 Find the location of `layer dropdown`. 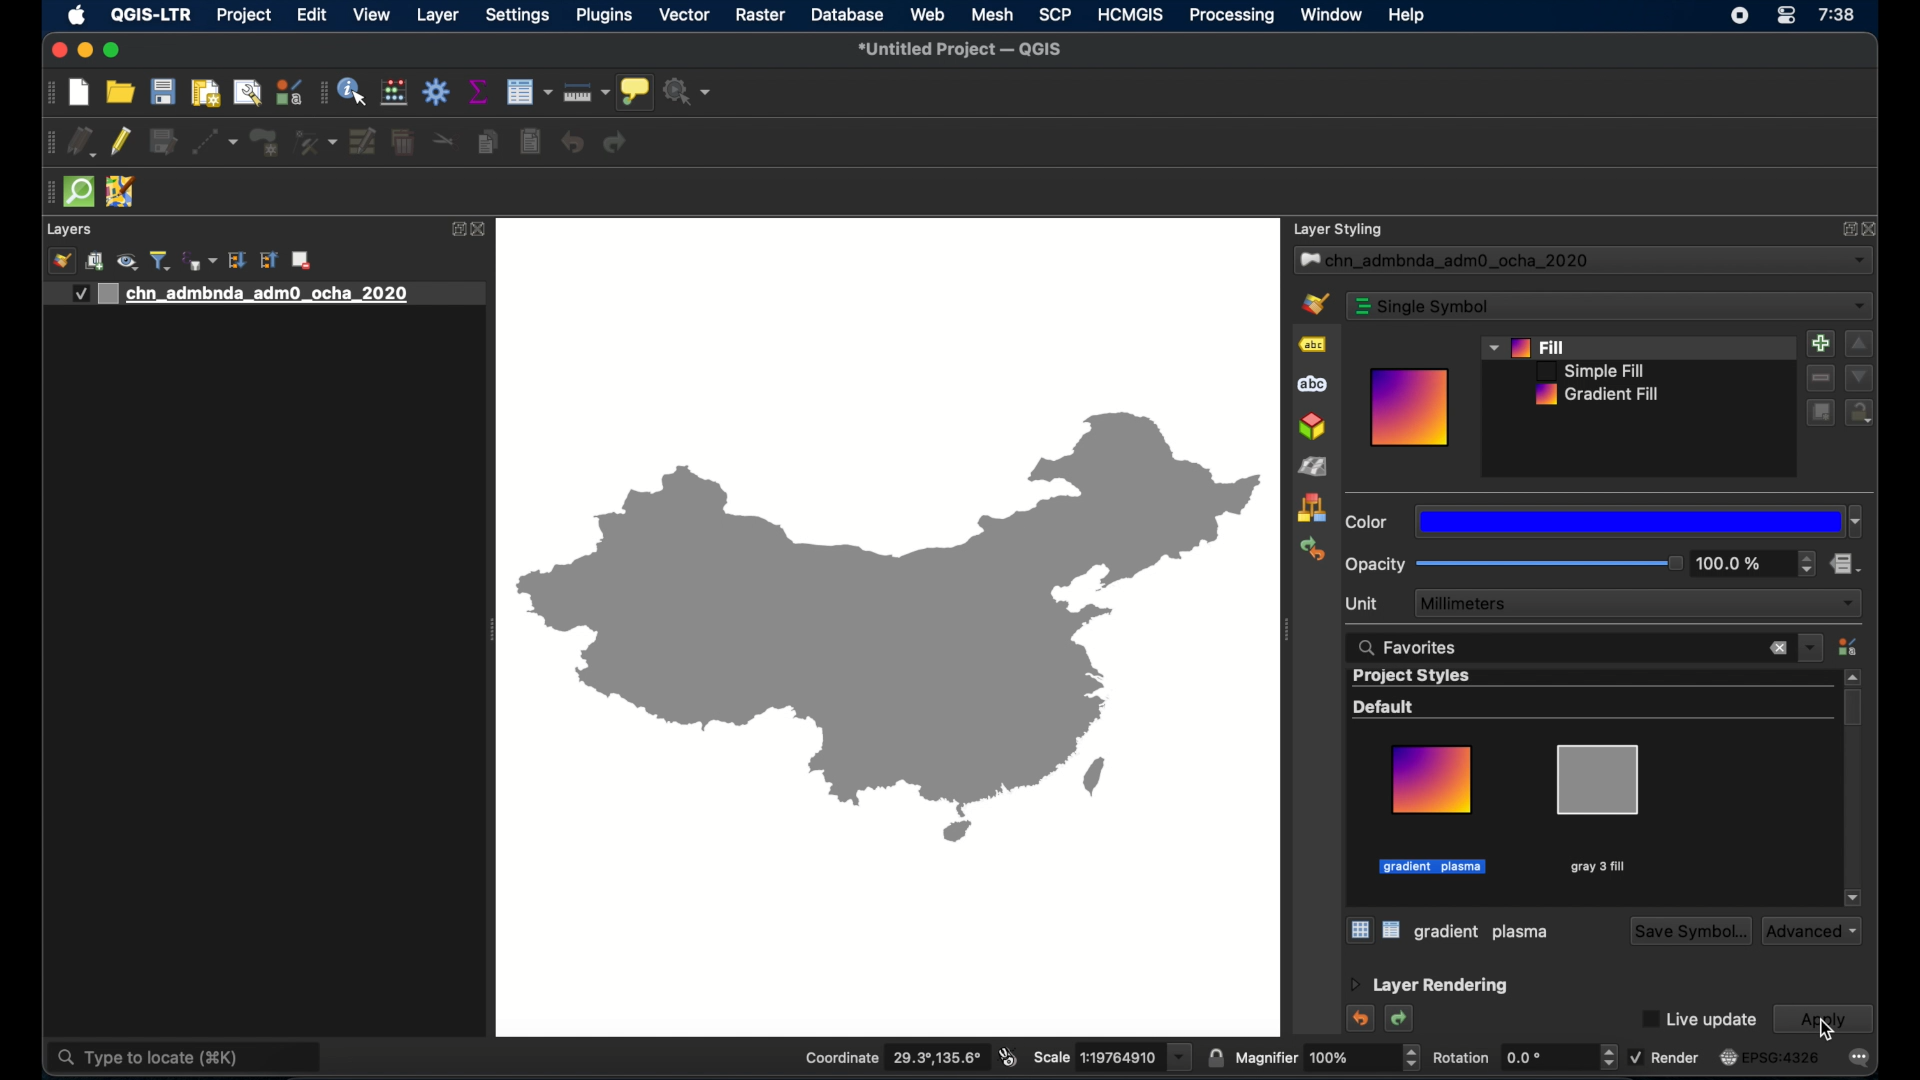

layer dropdown is located at coordinates (1583, 261).